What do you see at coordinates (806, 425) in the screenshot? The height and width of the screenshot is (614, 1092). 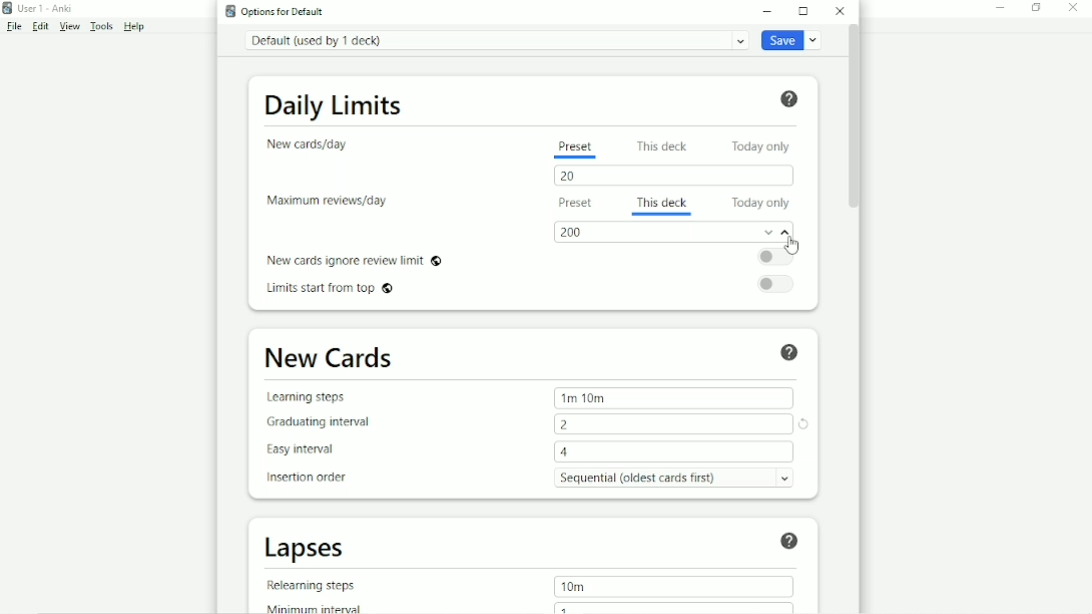 I see `Restore this setting to its default value` at bounding box center [806, 425].